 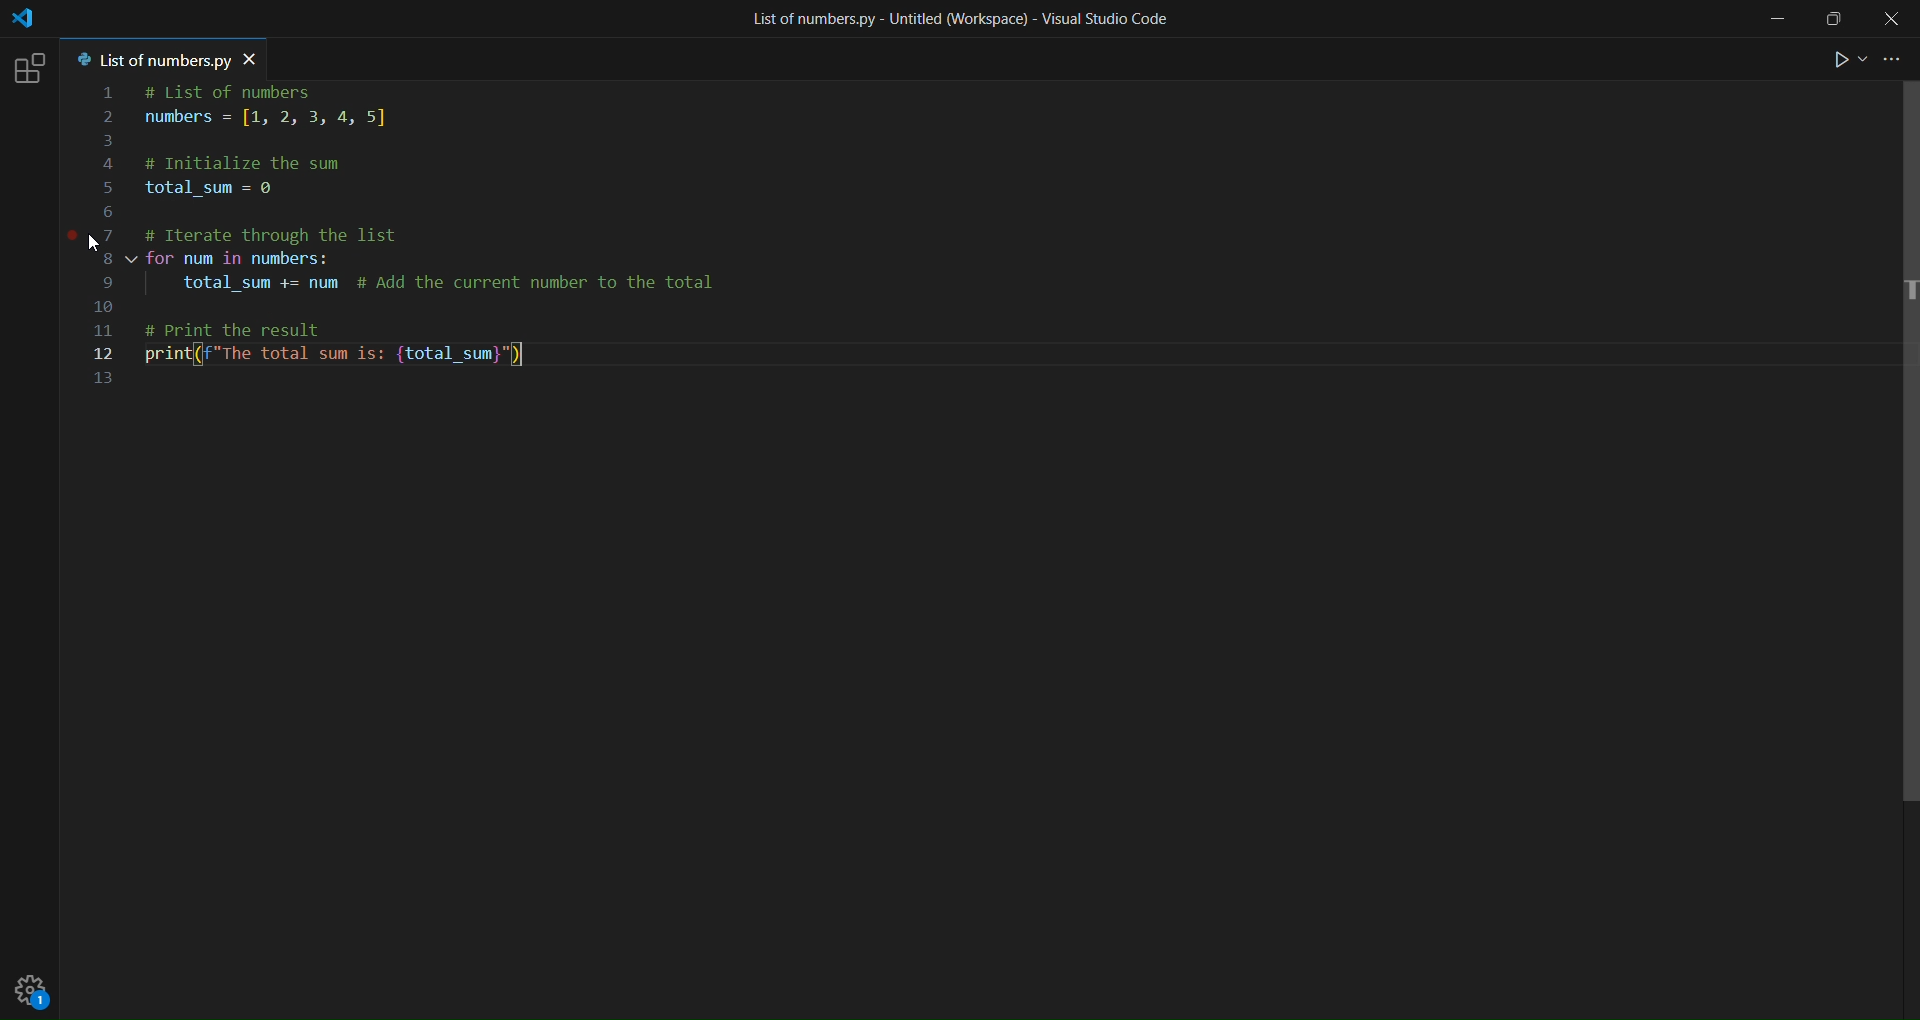 I want to click on setting, so click(x=37, y=988).